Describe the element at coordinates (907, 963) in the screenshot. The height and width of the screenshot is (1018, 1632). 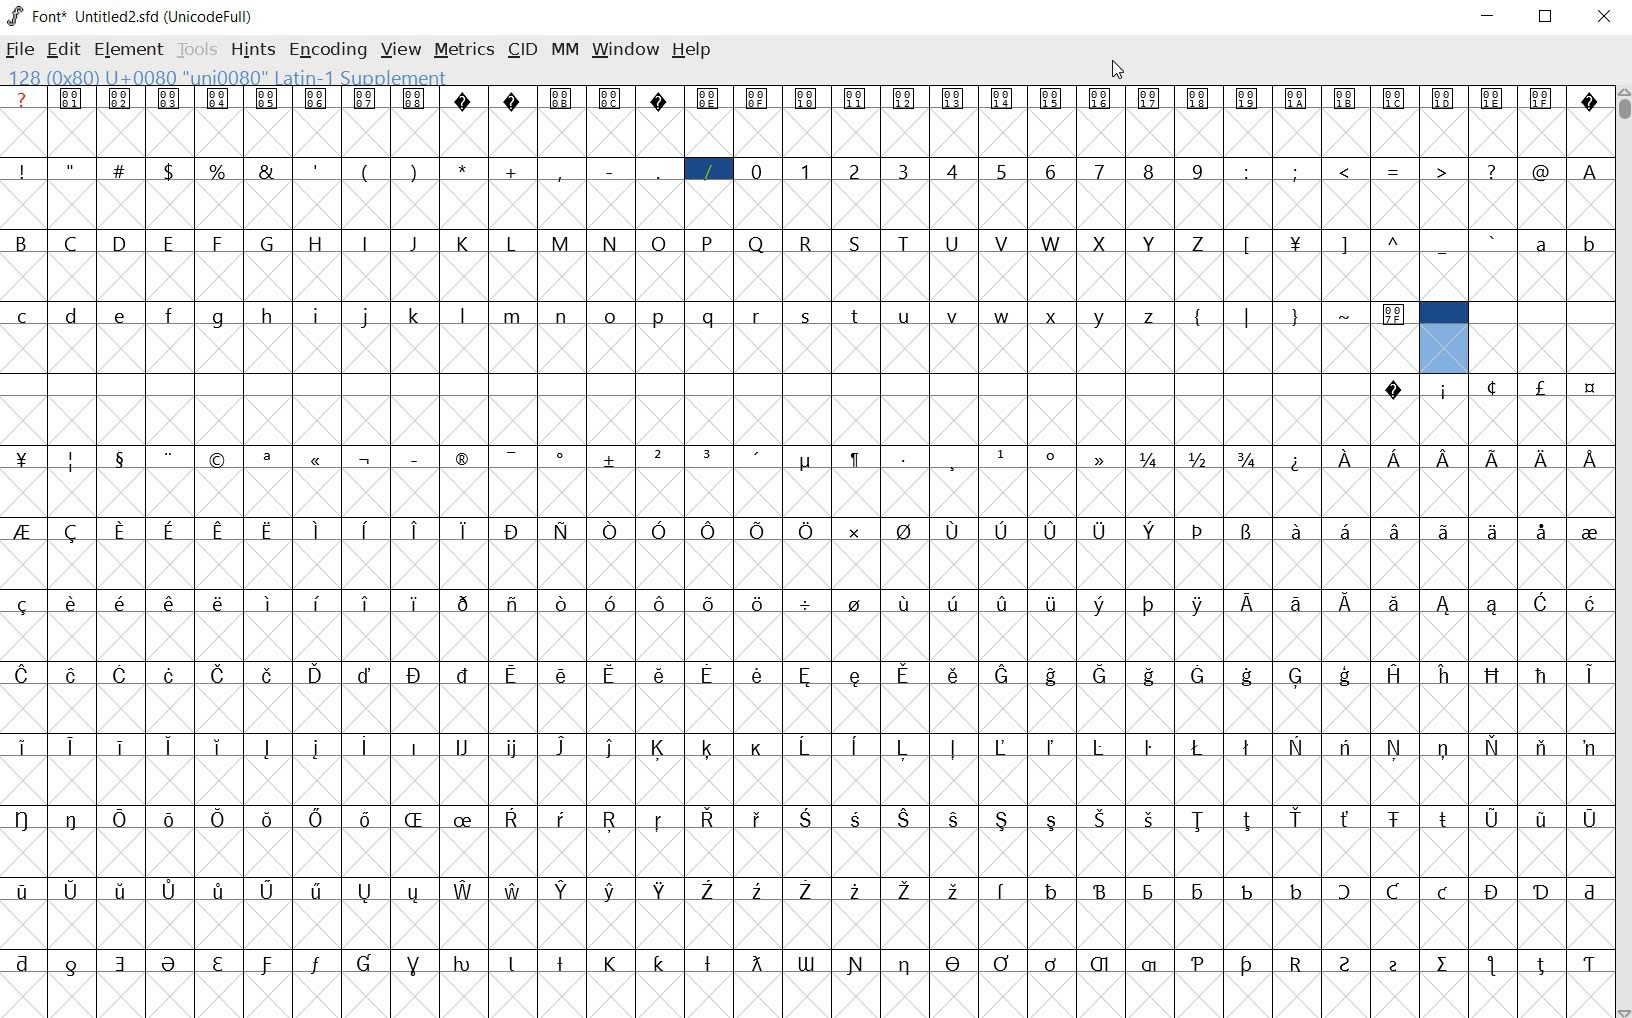
I see `Symbol` at that location.